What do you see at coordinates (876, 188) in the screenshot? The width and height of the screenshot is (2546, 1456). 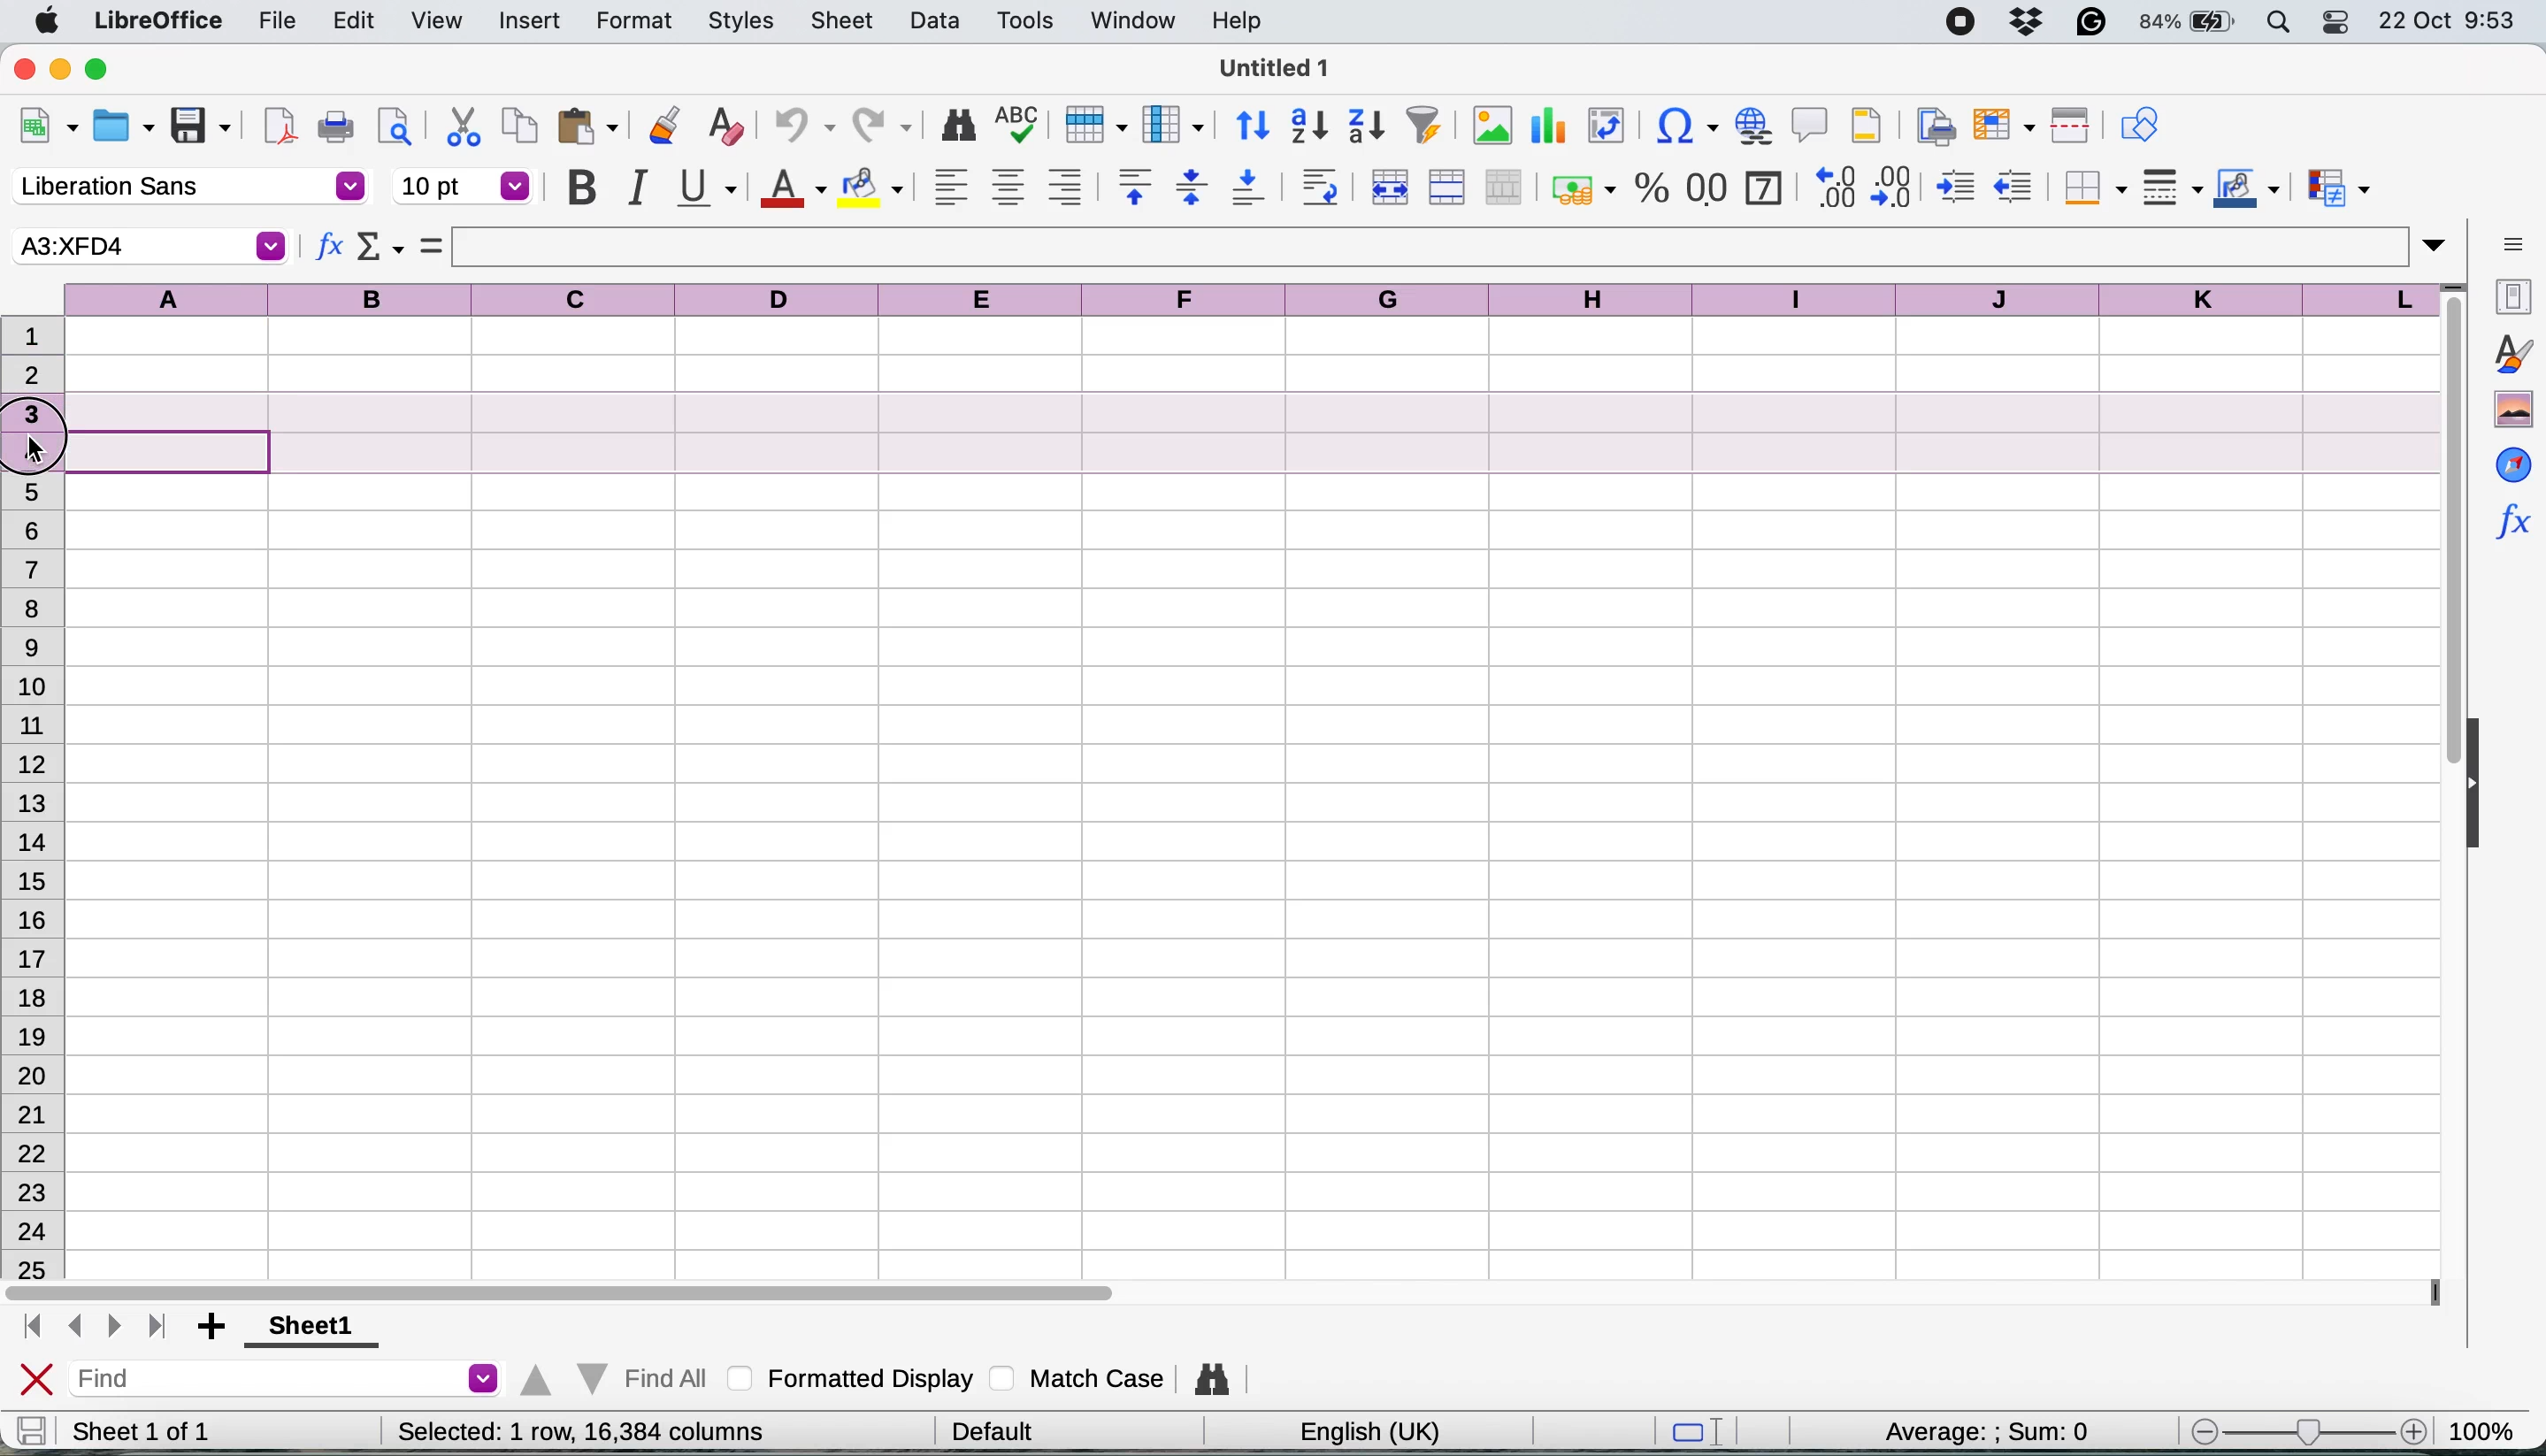 I see `fill colour` at bounding box center [876, 188].